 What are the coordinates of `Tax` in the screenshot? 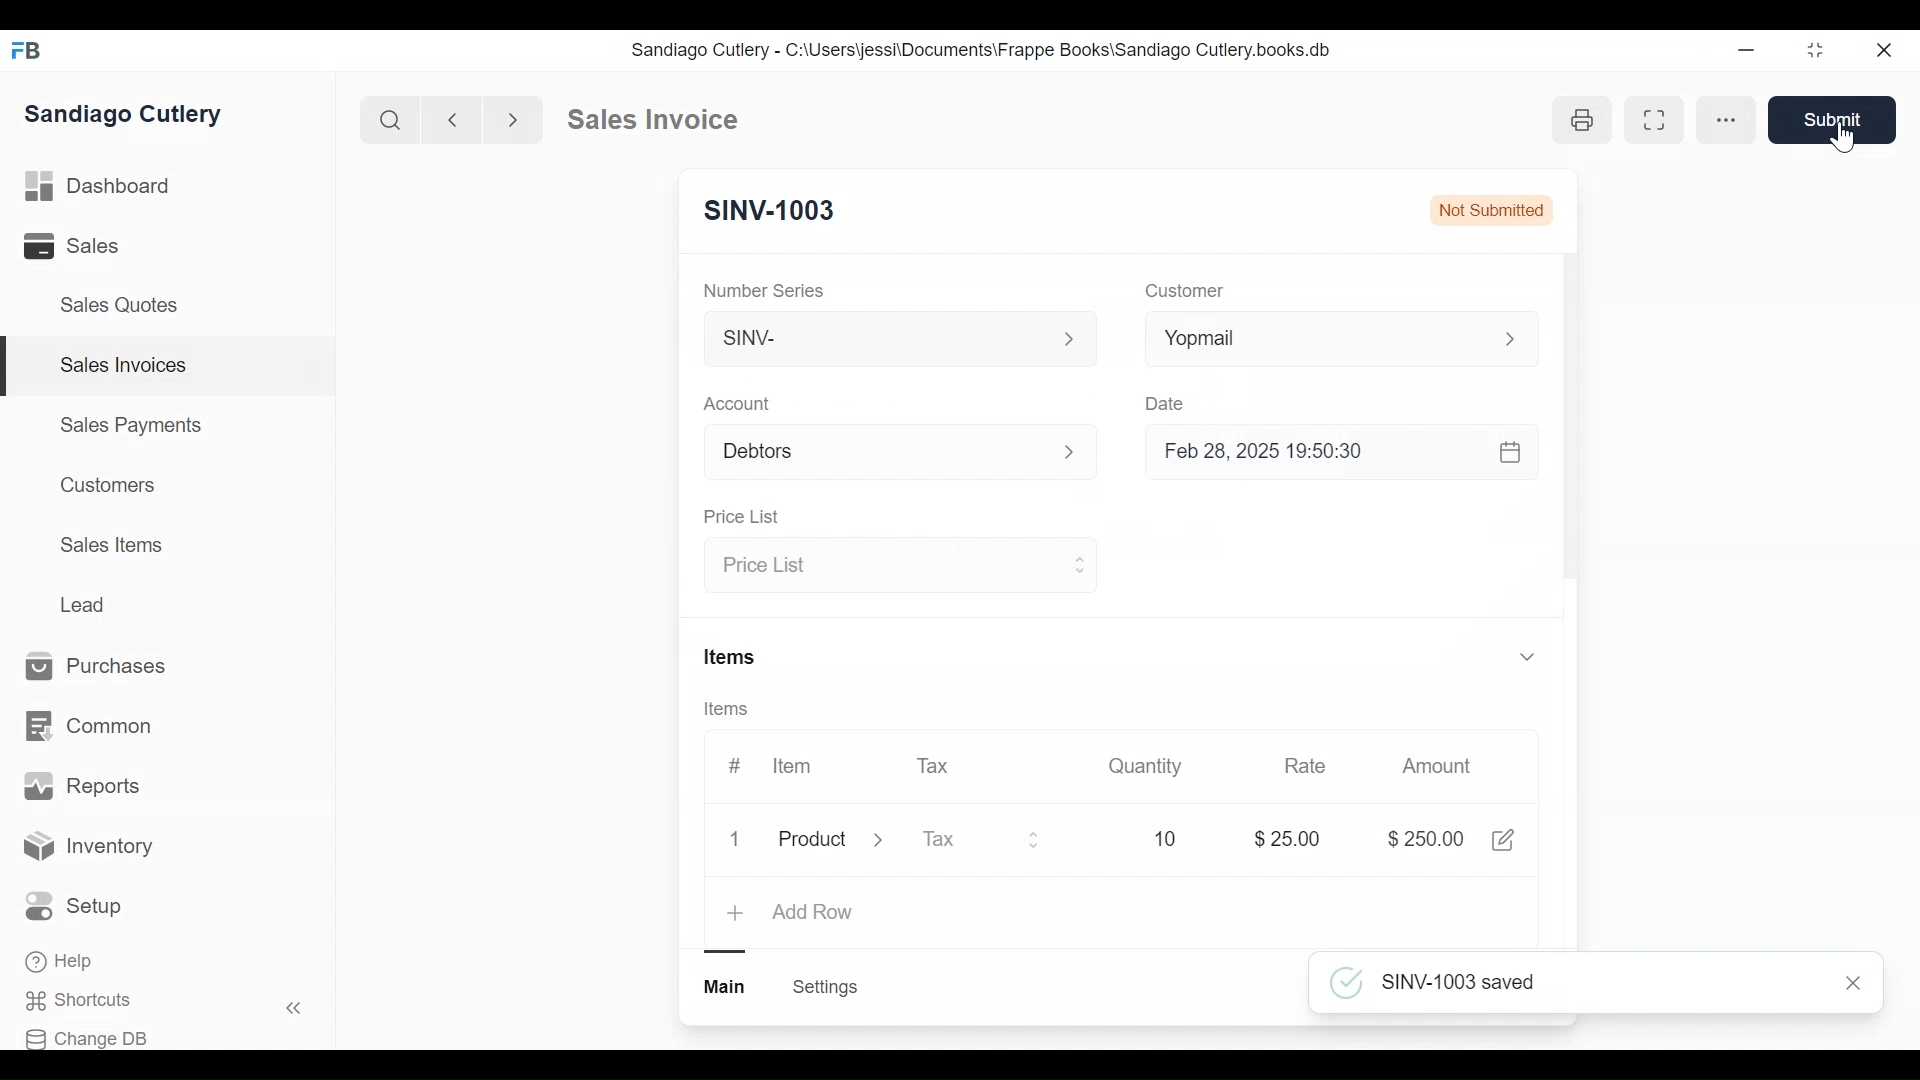 It's located at (934, 765).